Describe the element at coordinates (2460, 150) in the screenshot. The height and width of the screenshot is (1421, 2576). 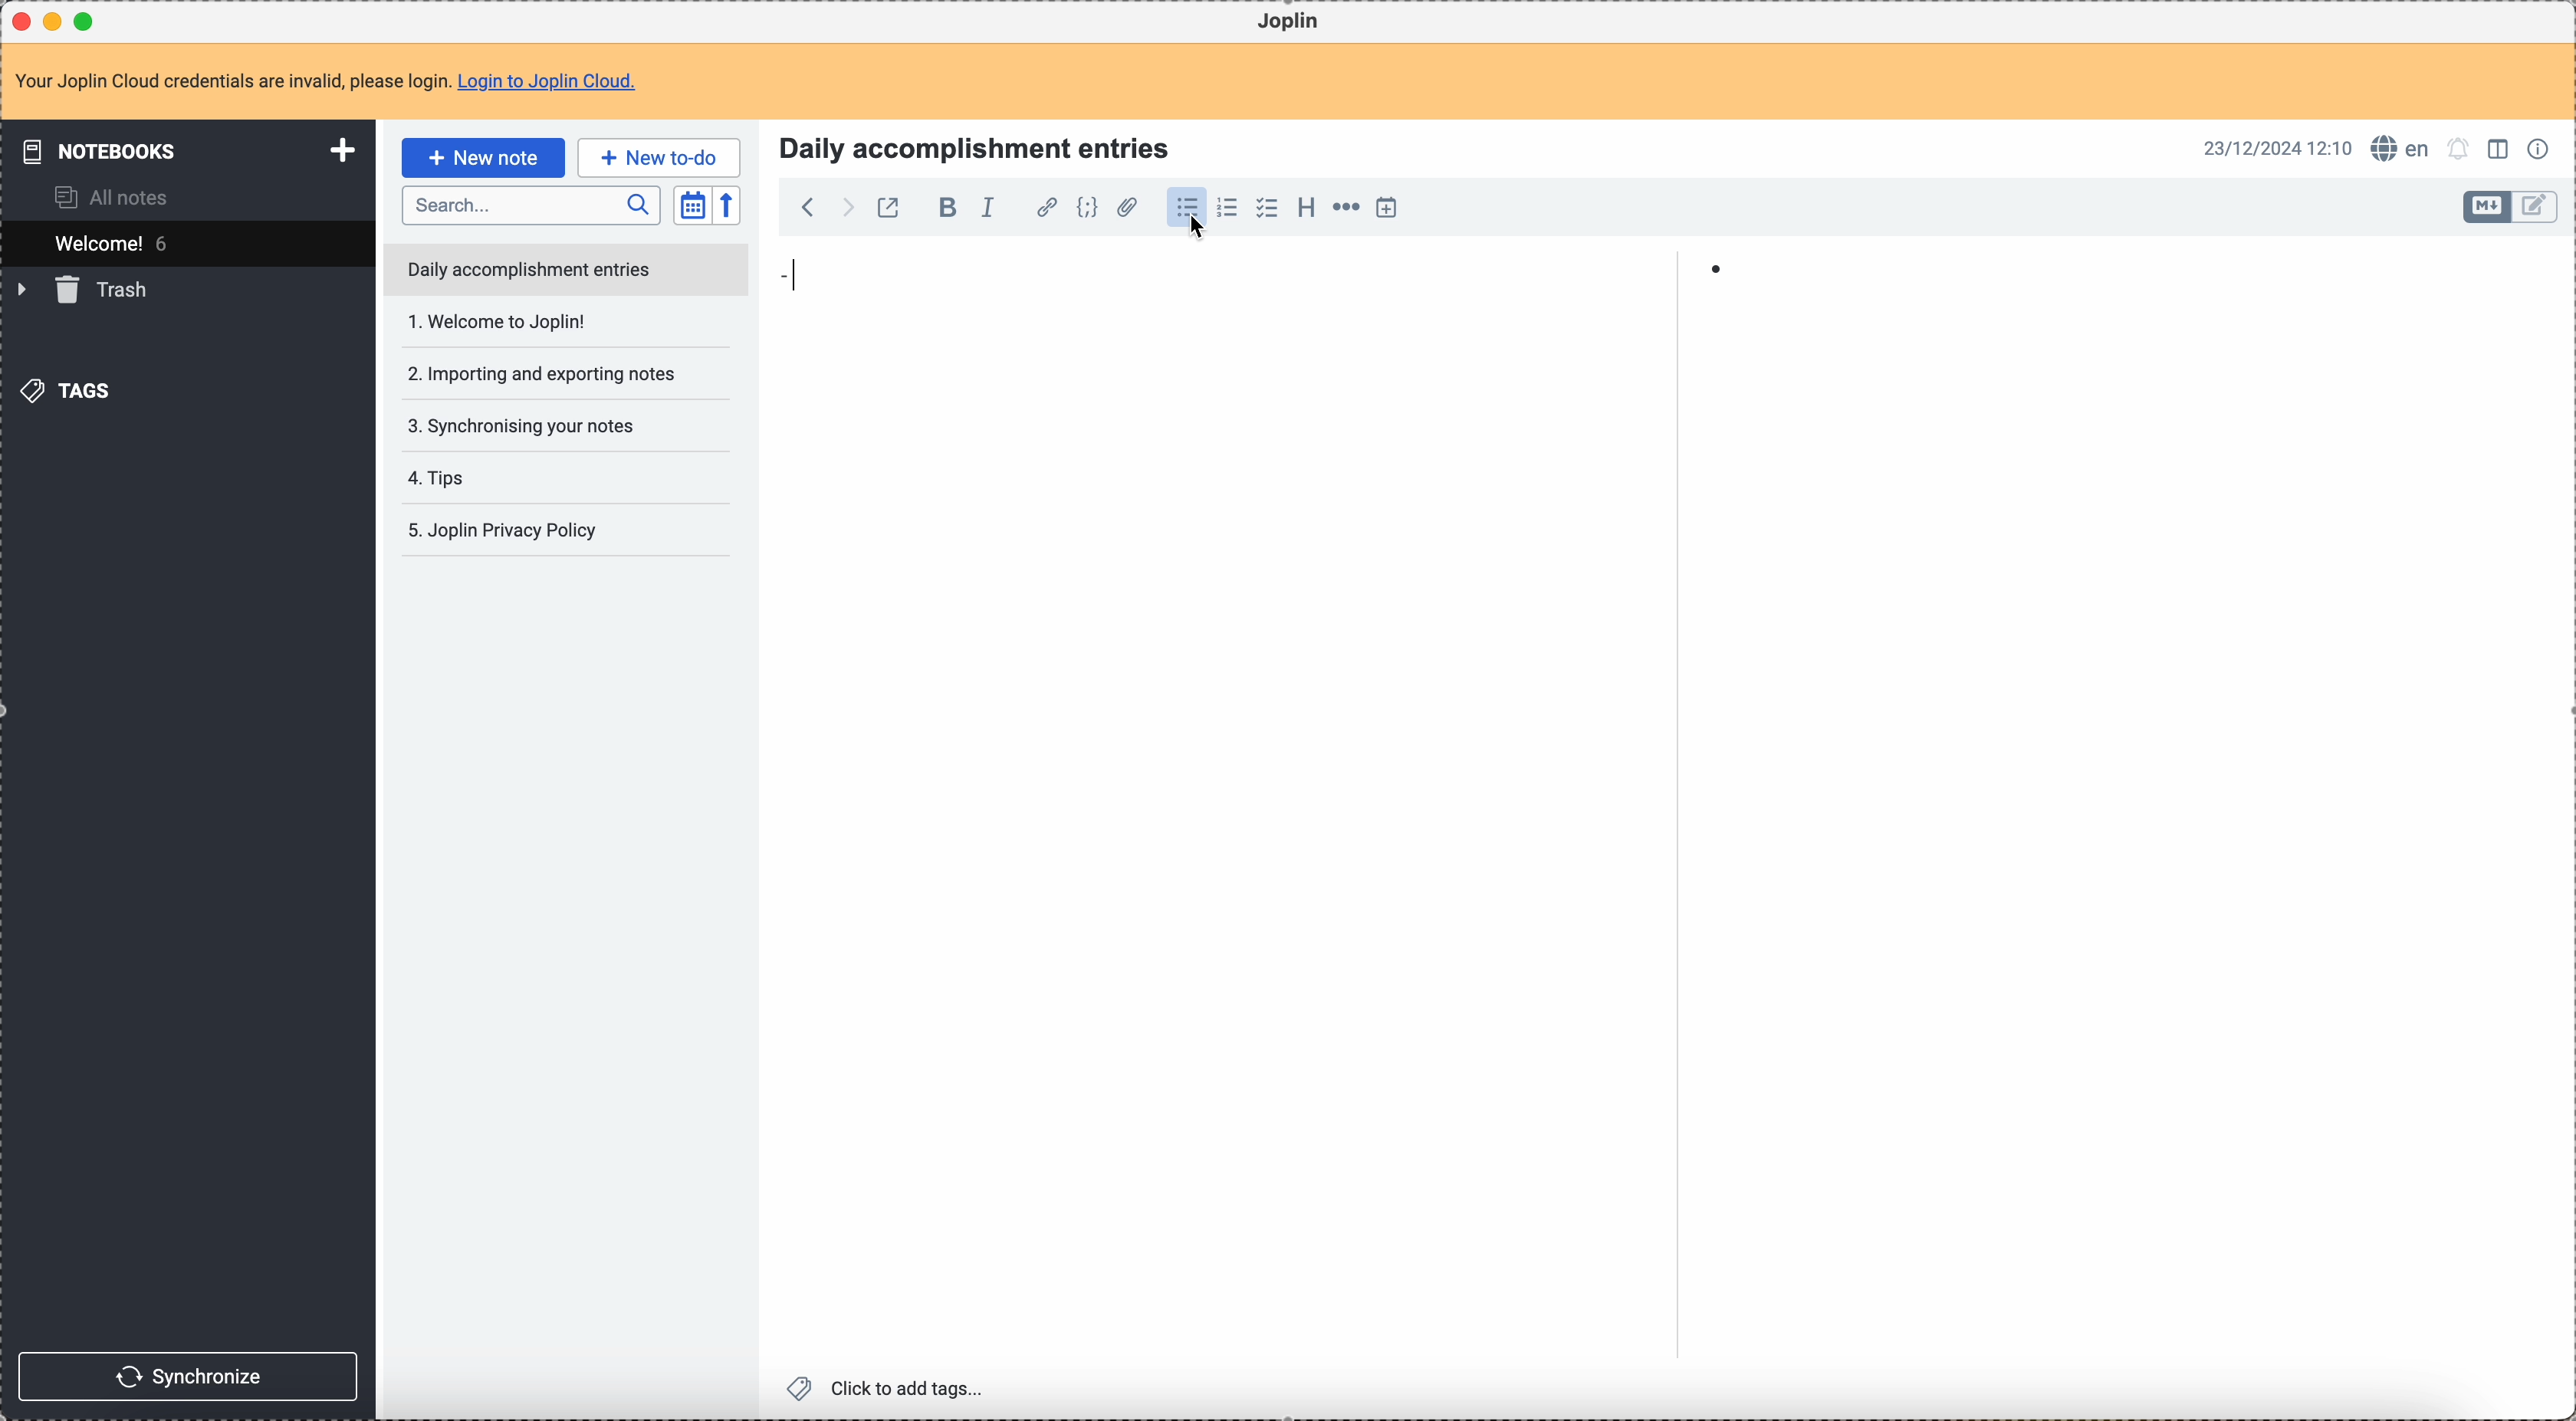
I see `set notifications` at that location.